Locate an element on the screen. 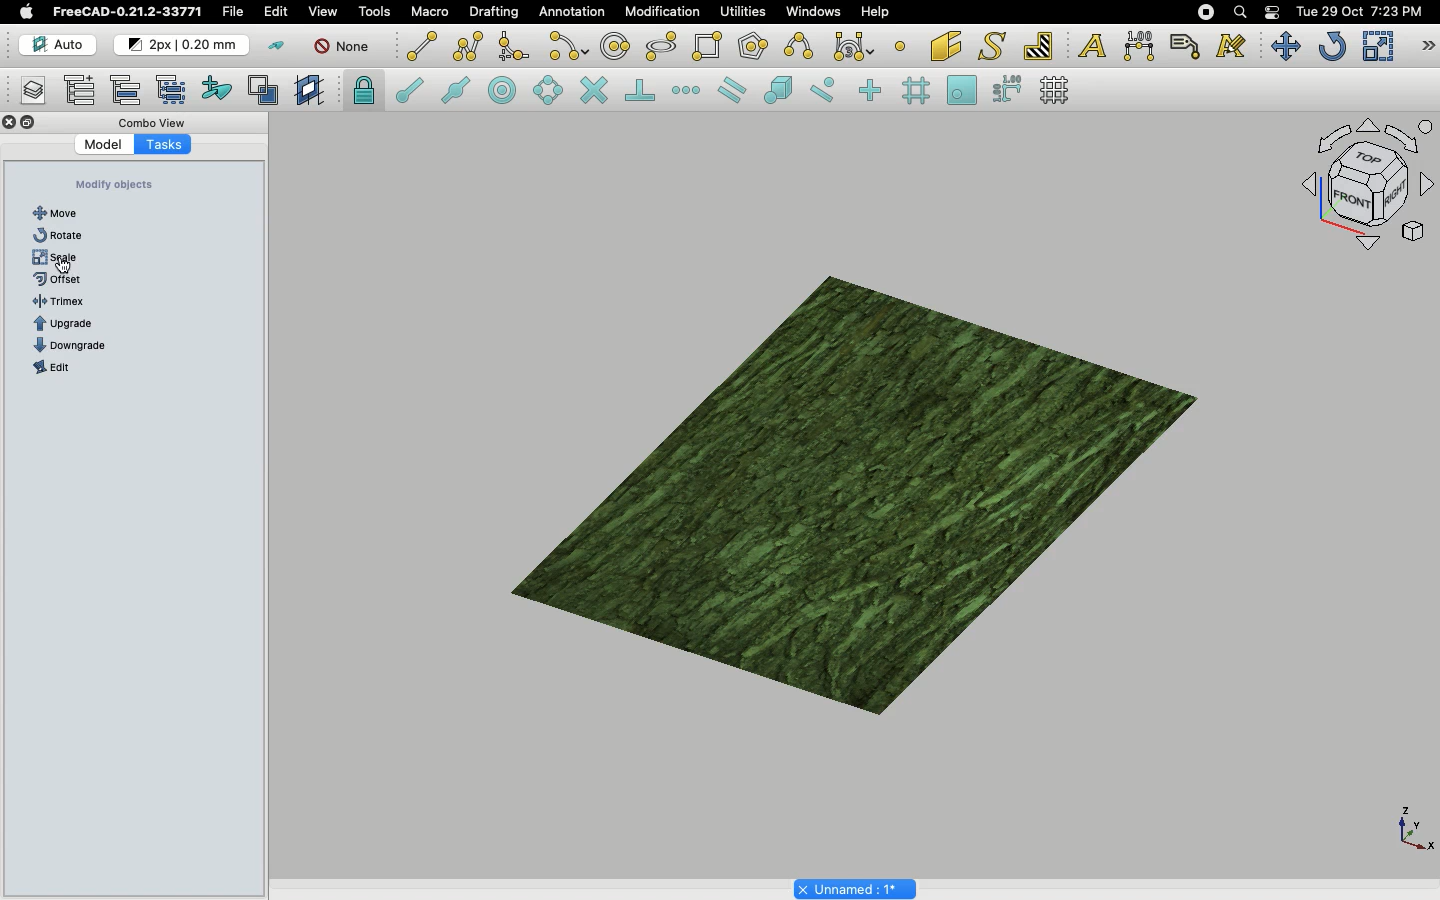 The height and width of the screenshot is (900, 1440). Move is located at coordinates (1285, 47).